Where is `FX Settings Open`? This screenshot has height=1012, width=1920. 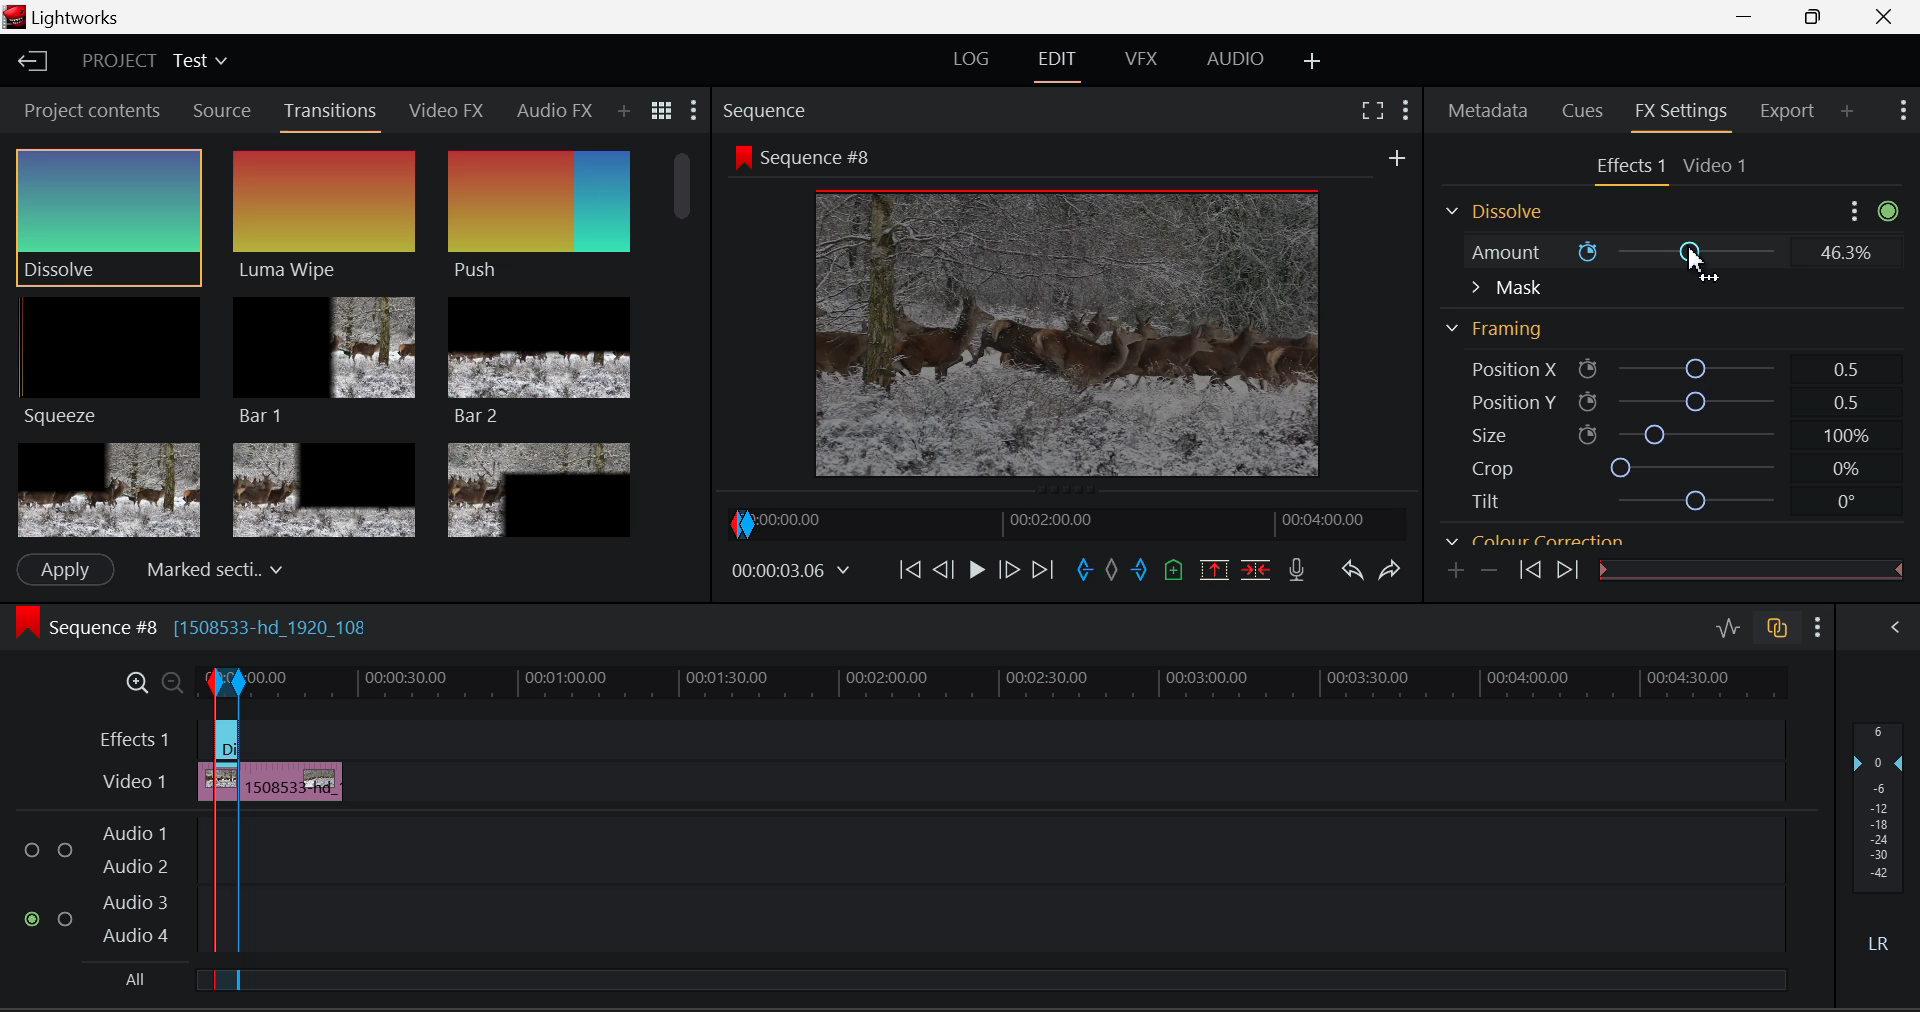 FX Settings Open is located at coordinates (1685, 113).